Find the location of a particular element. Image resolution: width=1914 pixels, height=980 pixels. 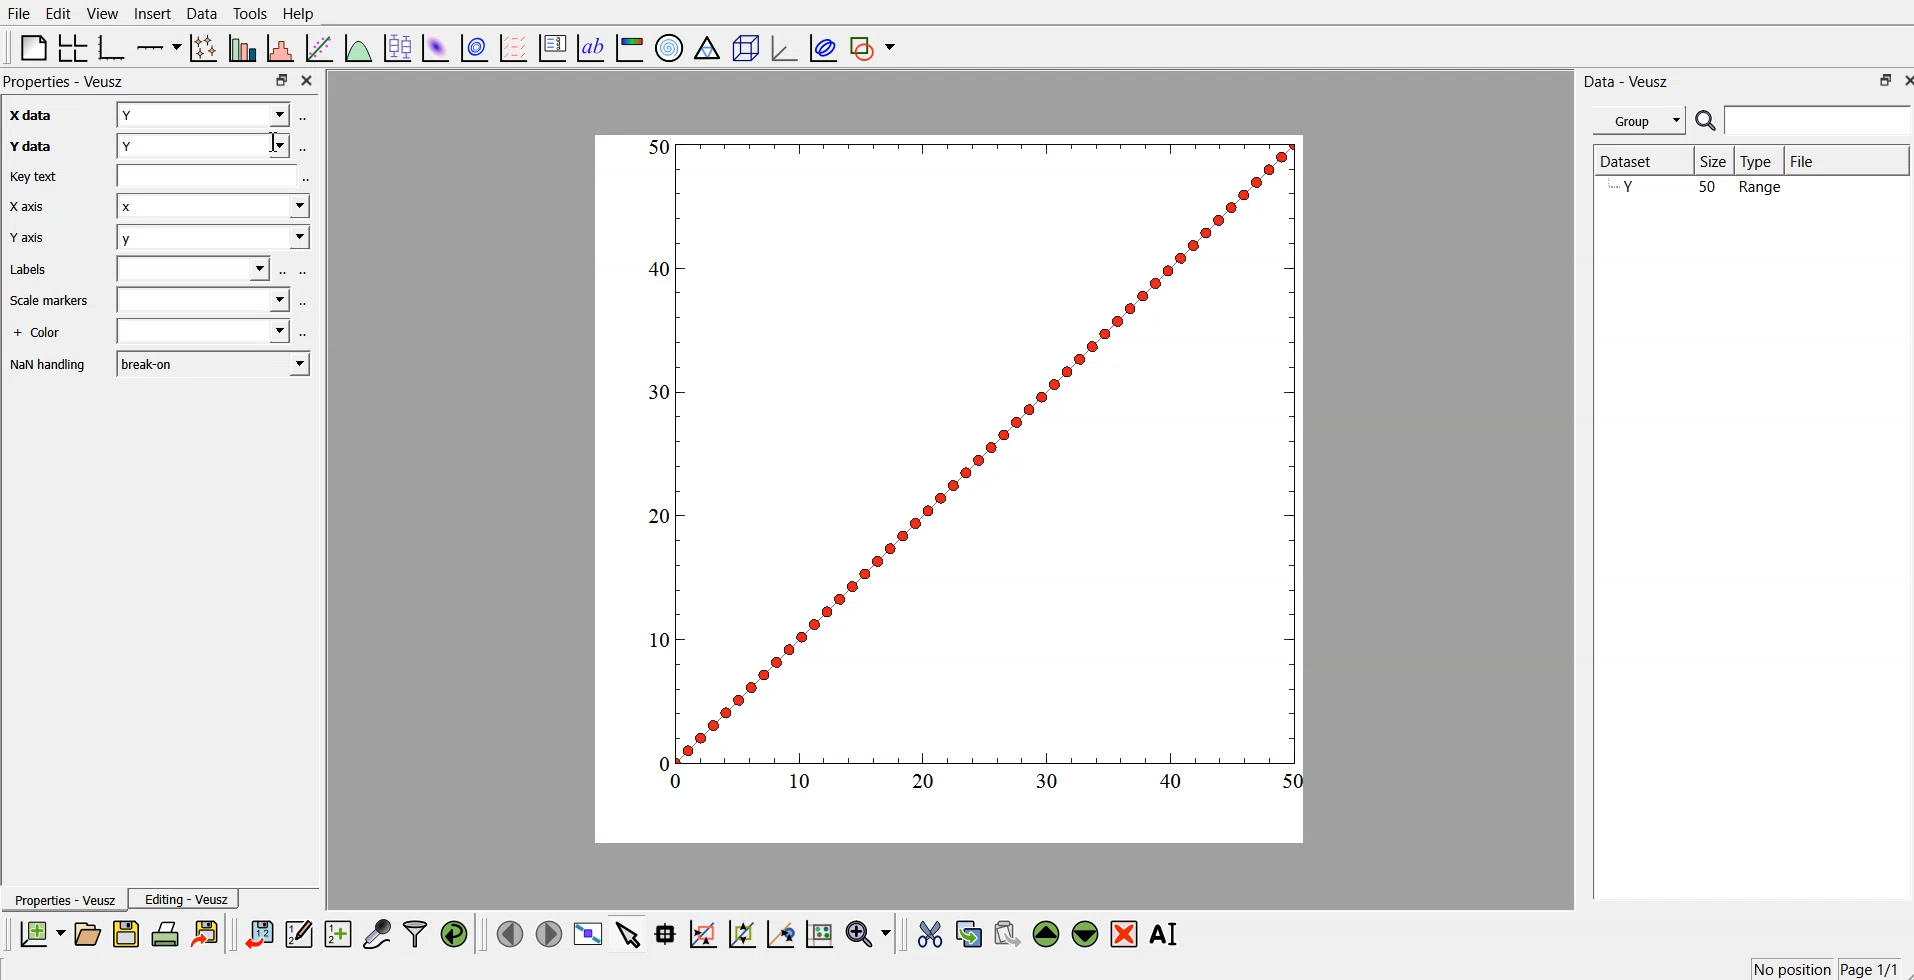

reload linked datas is located at coordinates (456, 935).